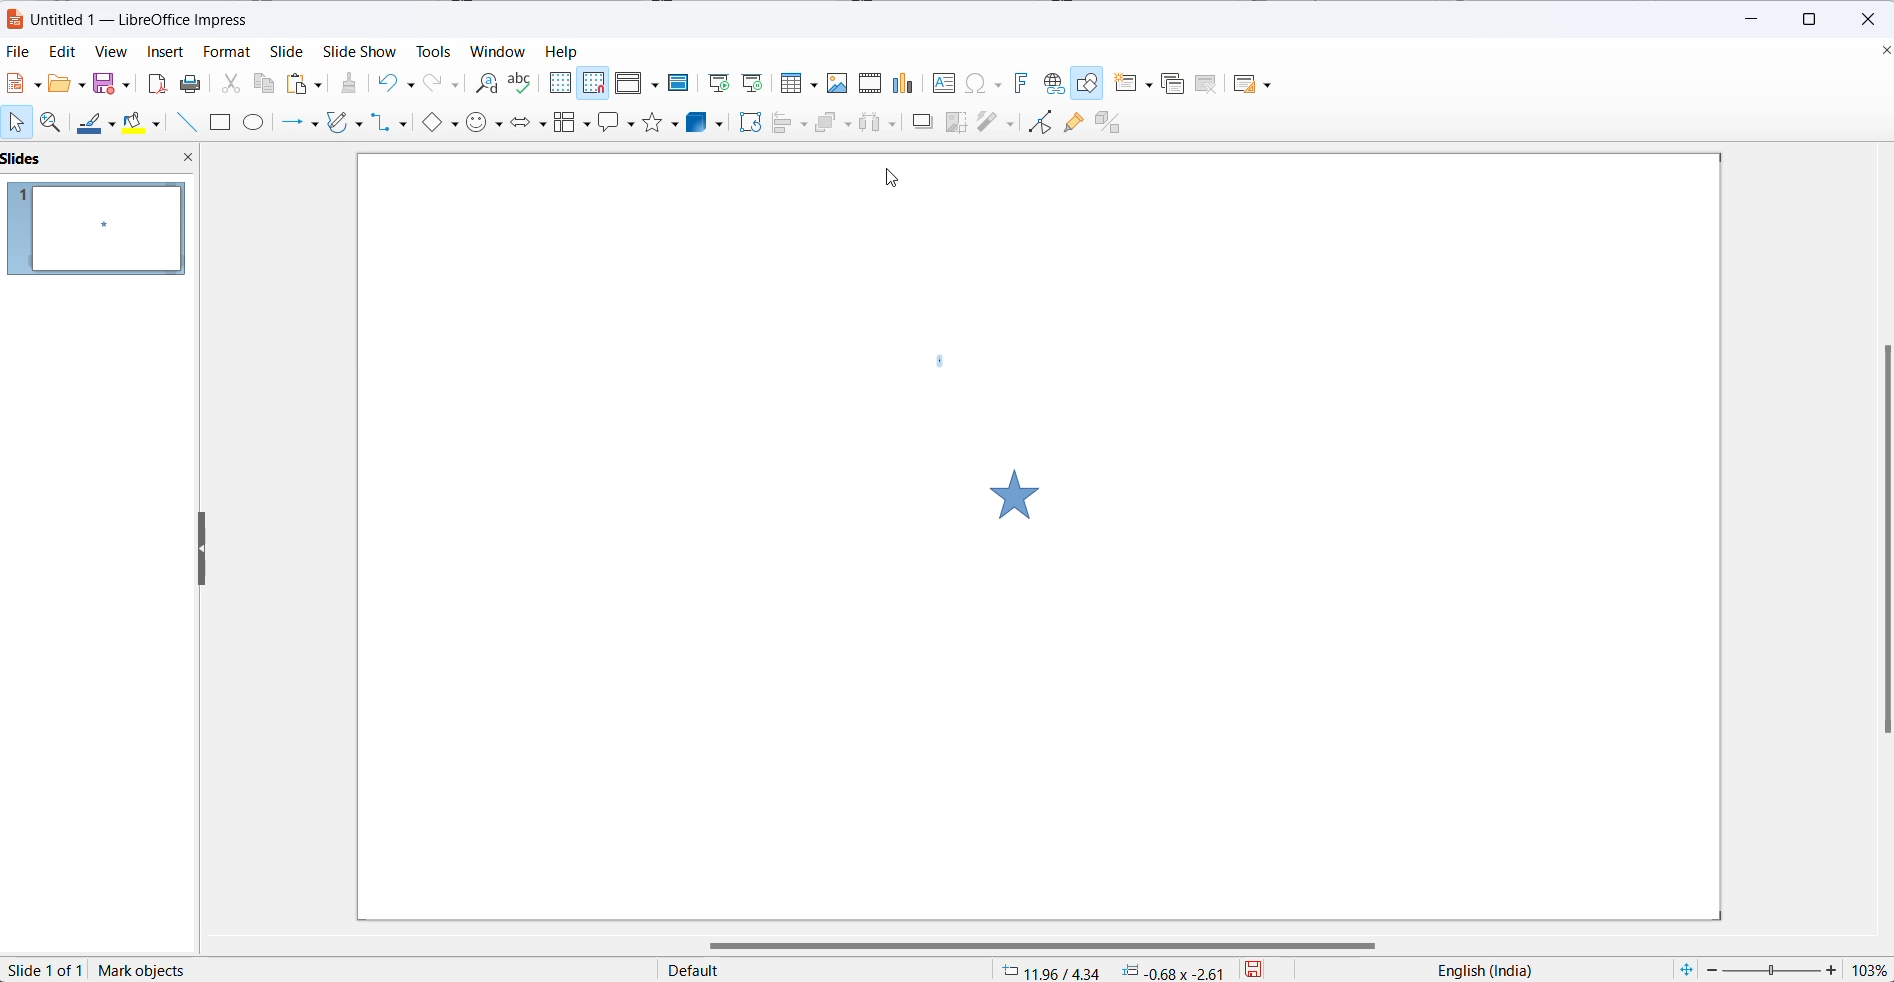 This screenshot has height=982, width=1894. What do you see at coordinates (112, 83) in the screenshot?
I see `save` at bounding box center [112, 83].